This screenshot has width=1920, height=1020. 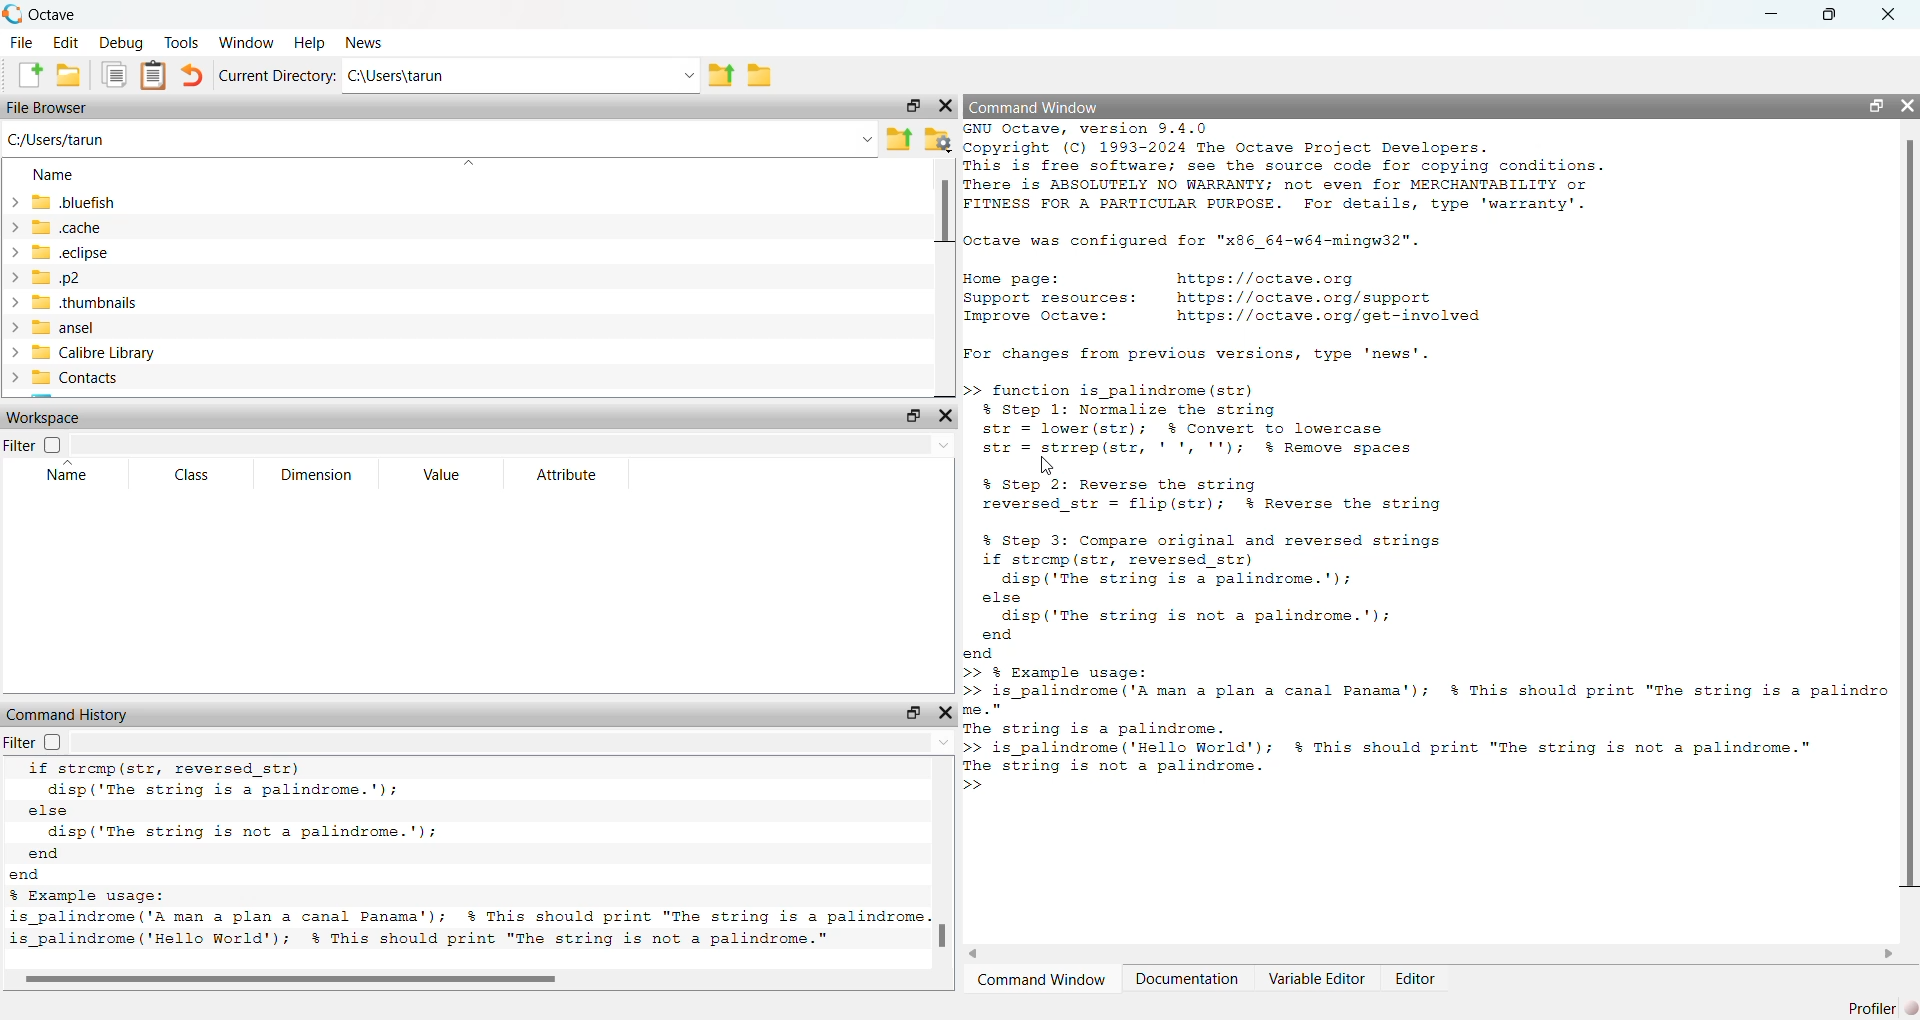 I want to click on scrollbar, so click(x=945, y=224).